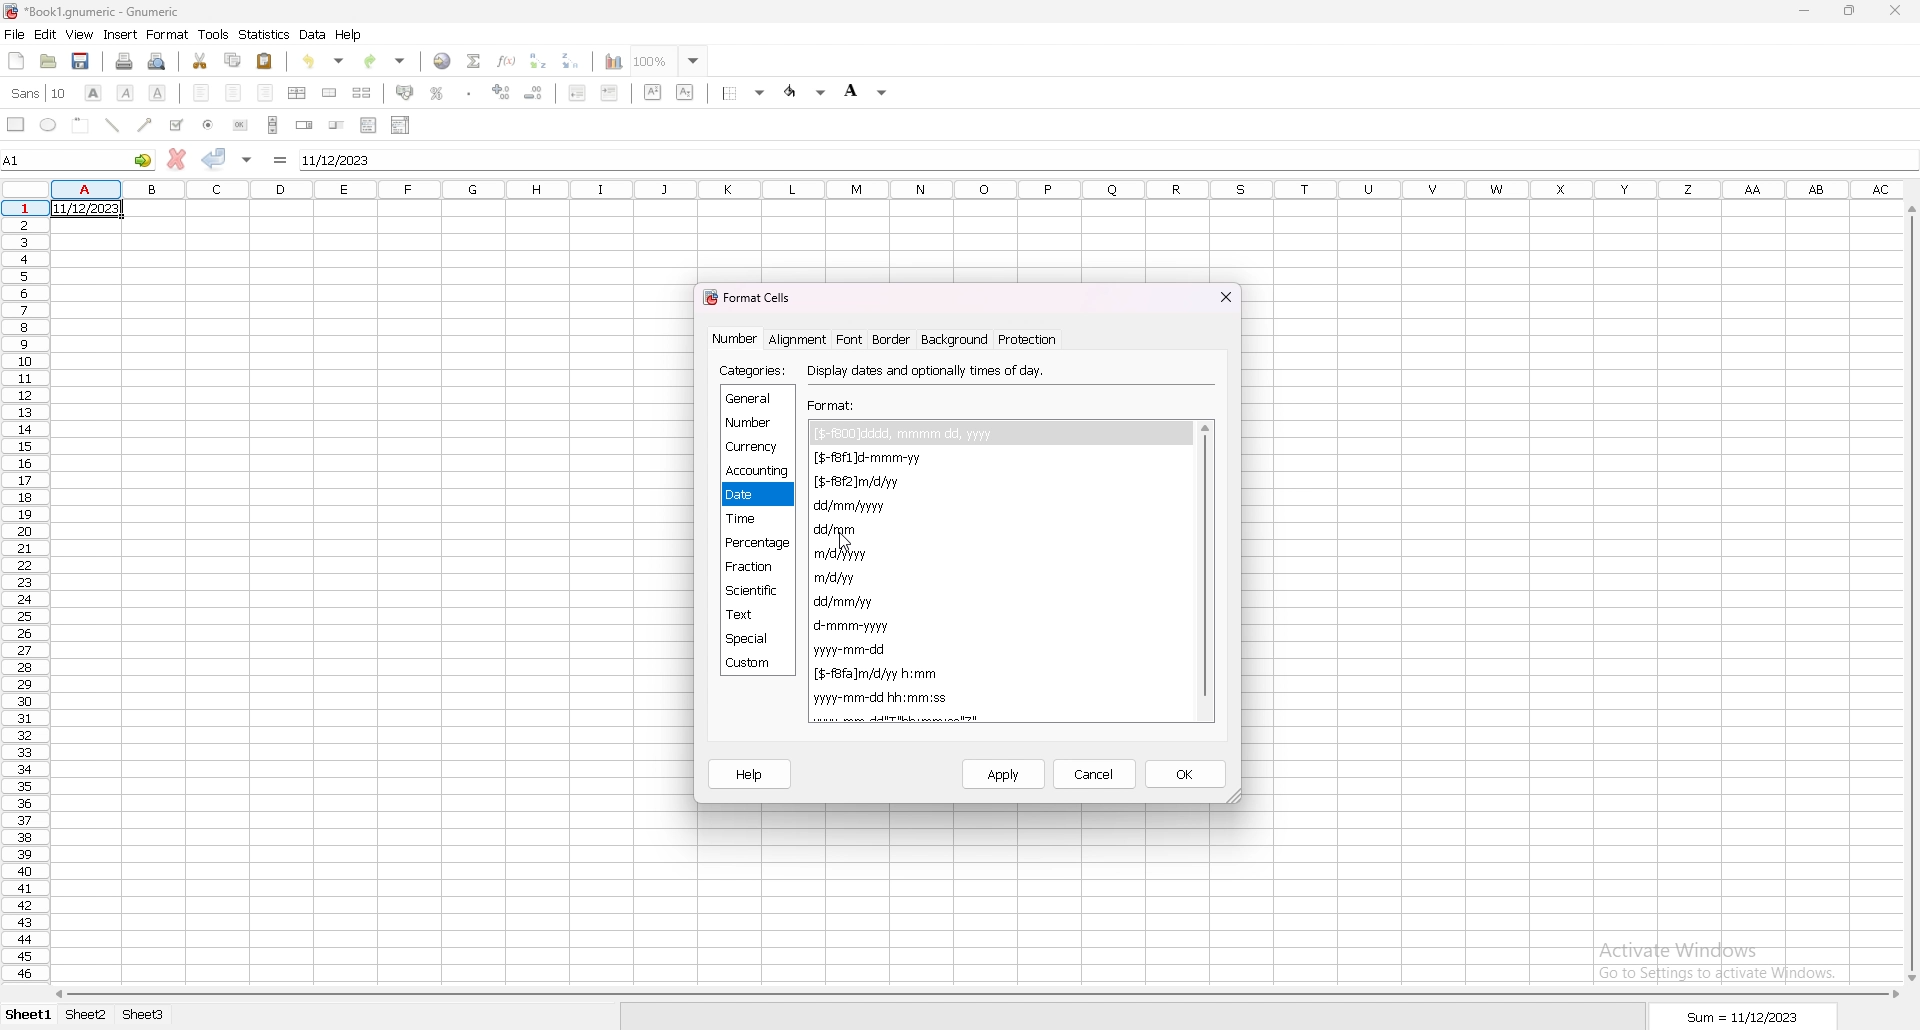  I want to click on decrease indent, so click(533, 93).